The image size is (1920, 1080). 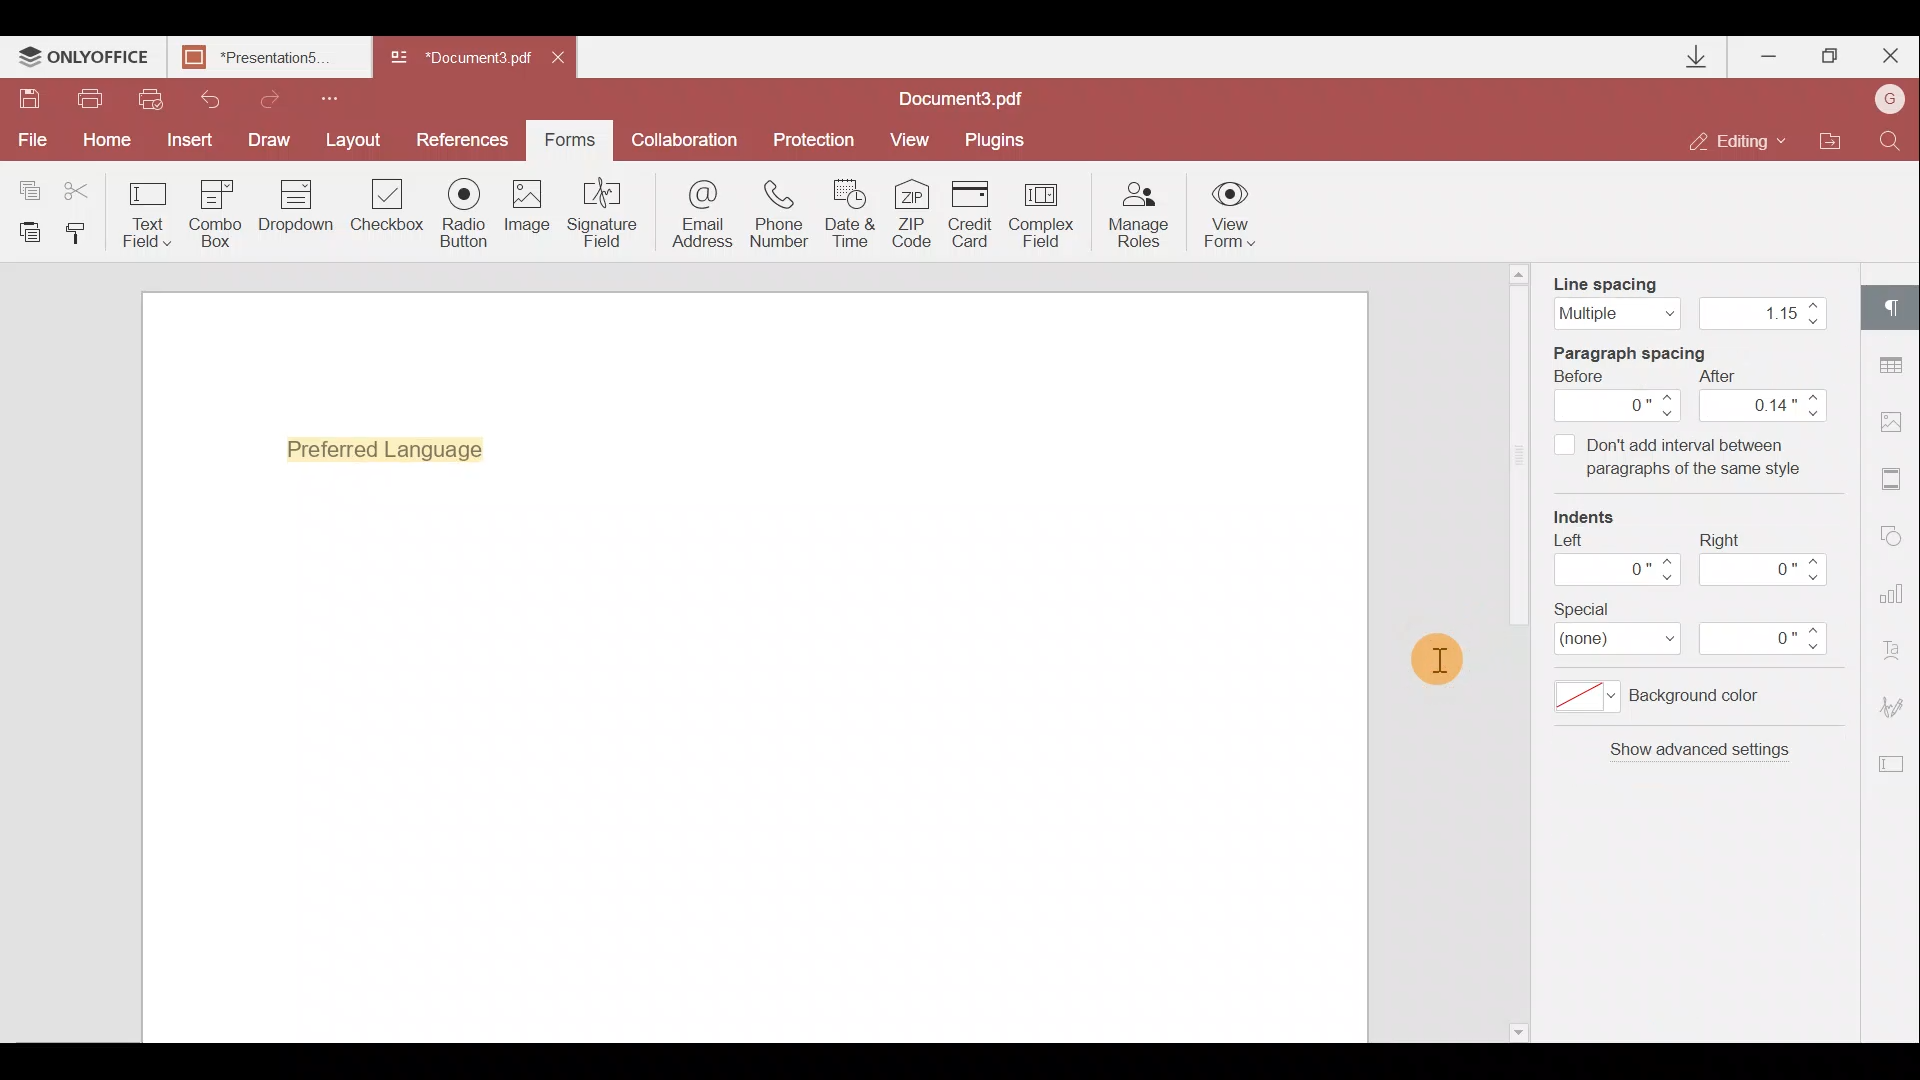 I want to click on 0.14, so click(x=1765, y=406).